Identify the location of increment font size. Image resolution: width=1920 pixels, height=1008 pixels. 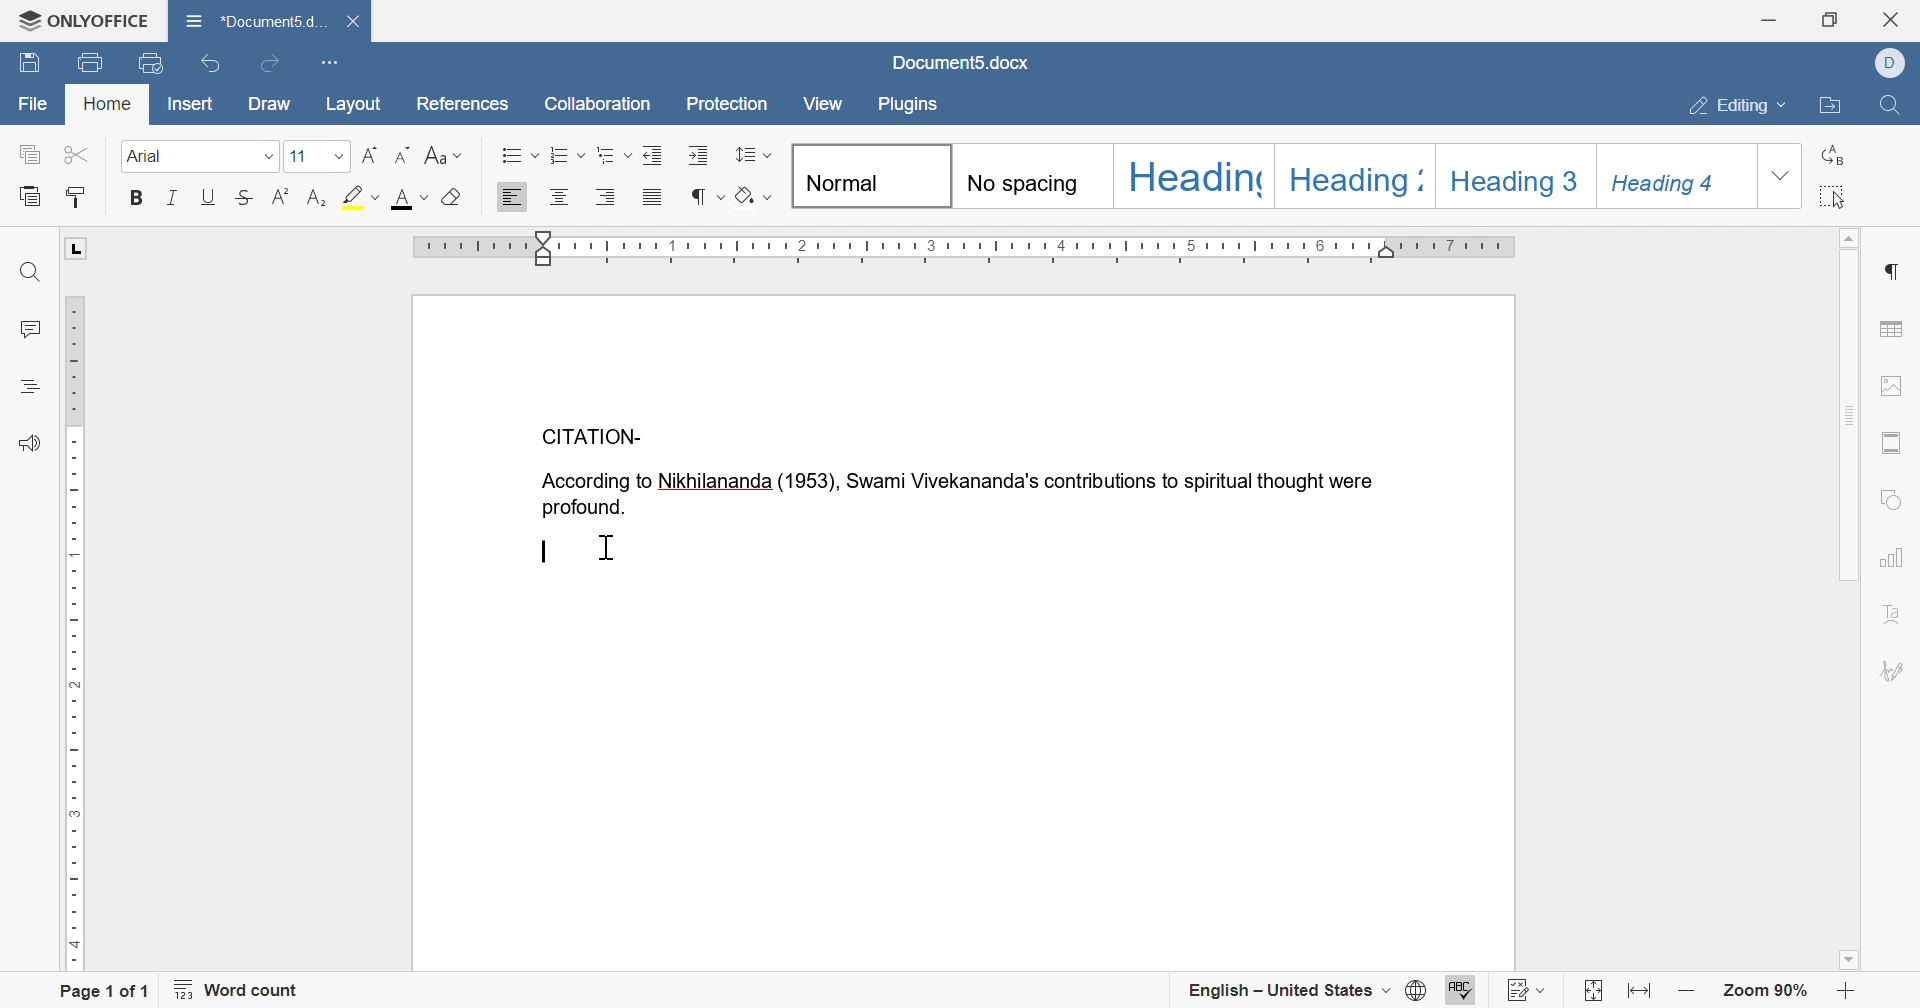
(372, 157).